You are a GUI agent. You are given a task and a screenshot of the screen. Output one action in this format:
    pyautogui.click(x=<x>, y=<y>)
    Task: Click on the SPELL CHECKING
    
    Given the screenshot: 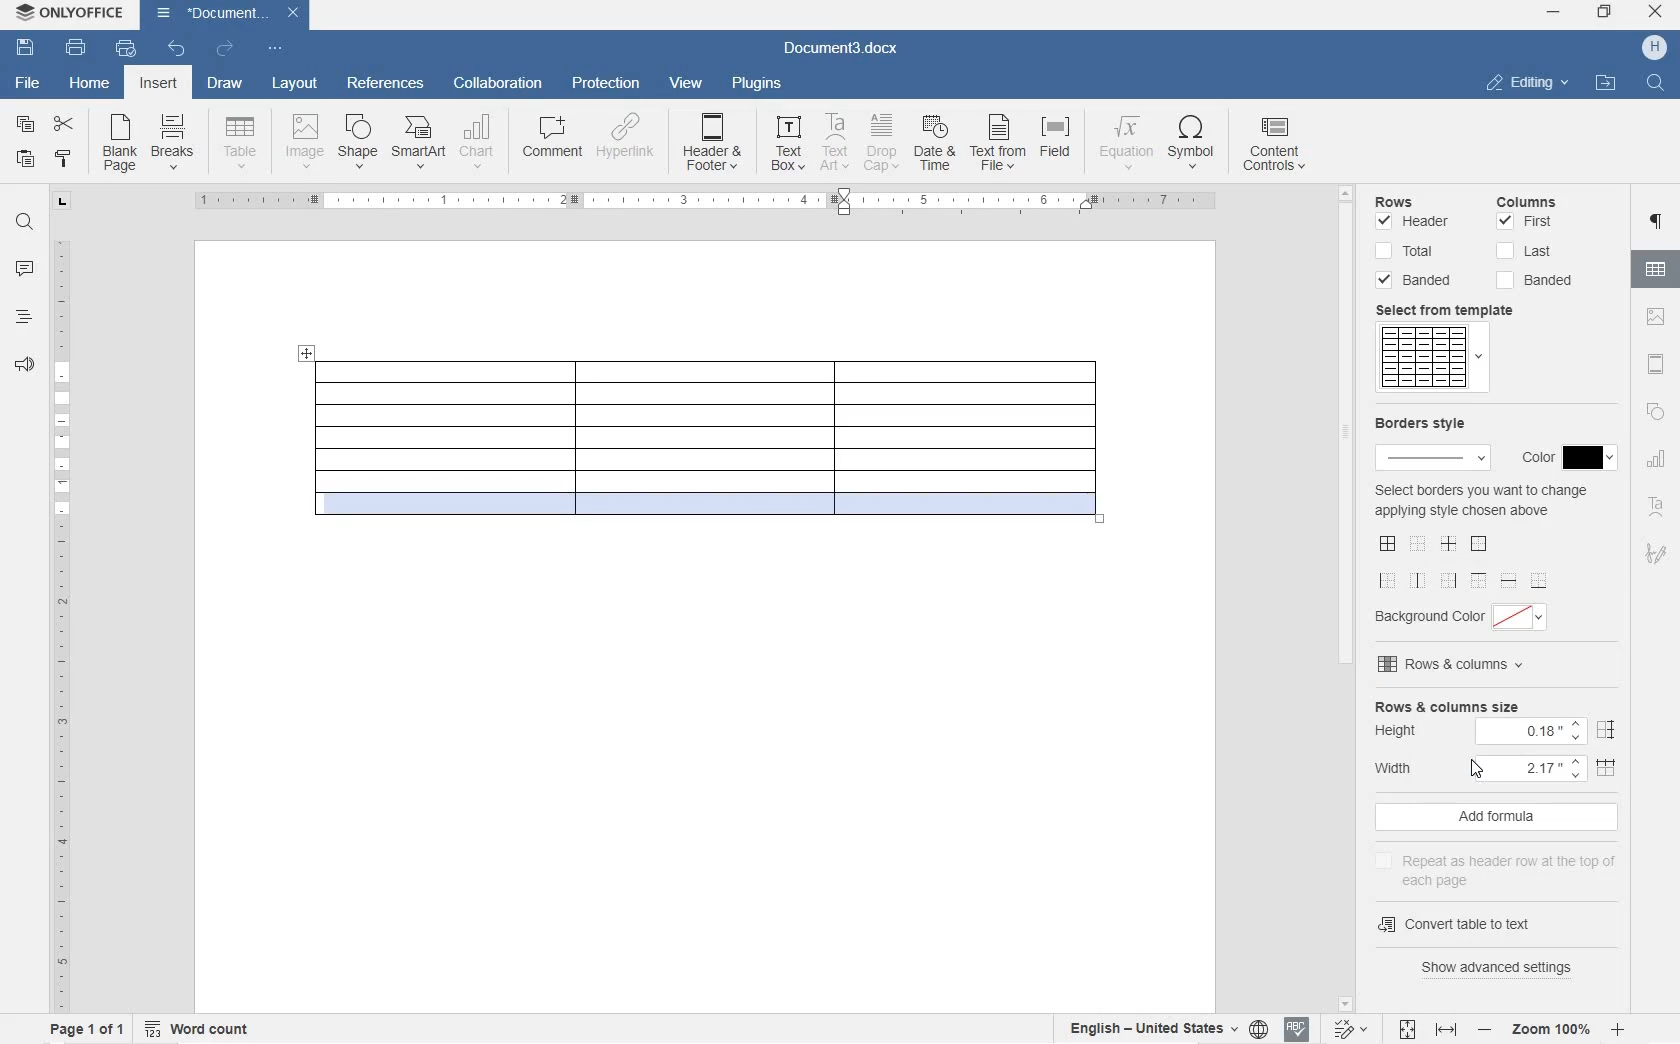 What is the action you would take?
    pyautogui.click(x=1296, y=1031)
    